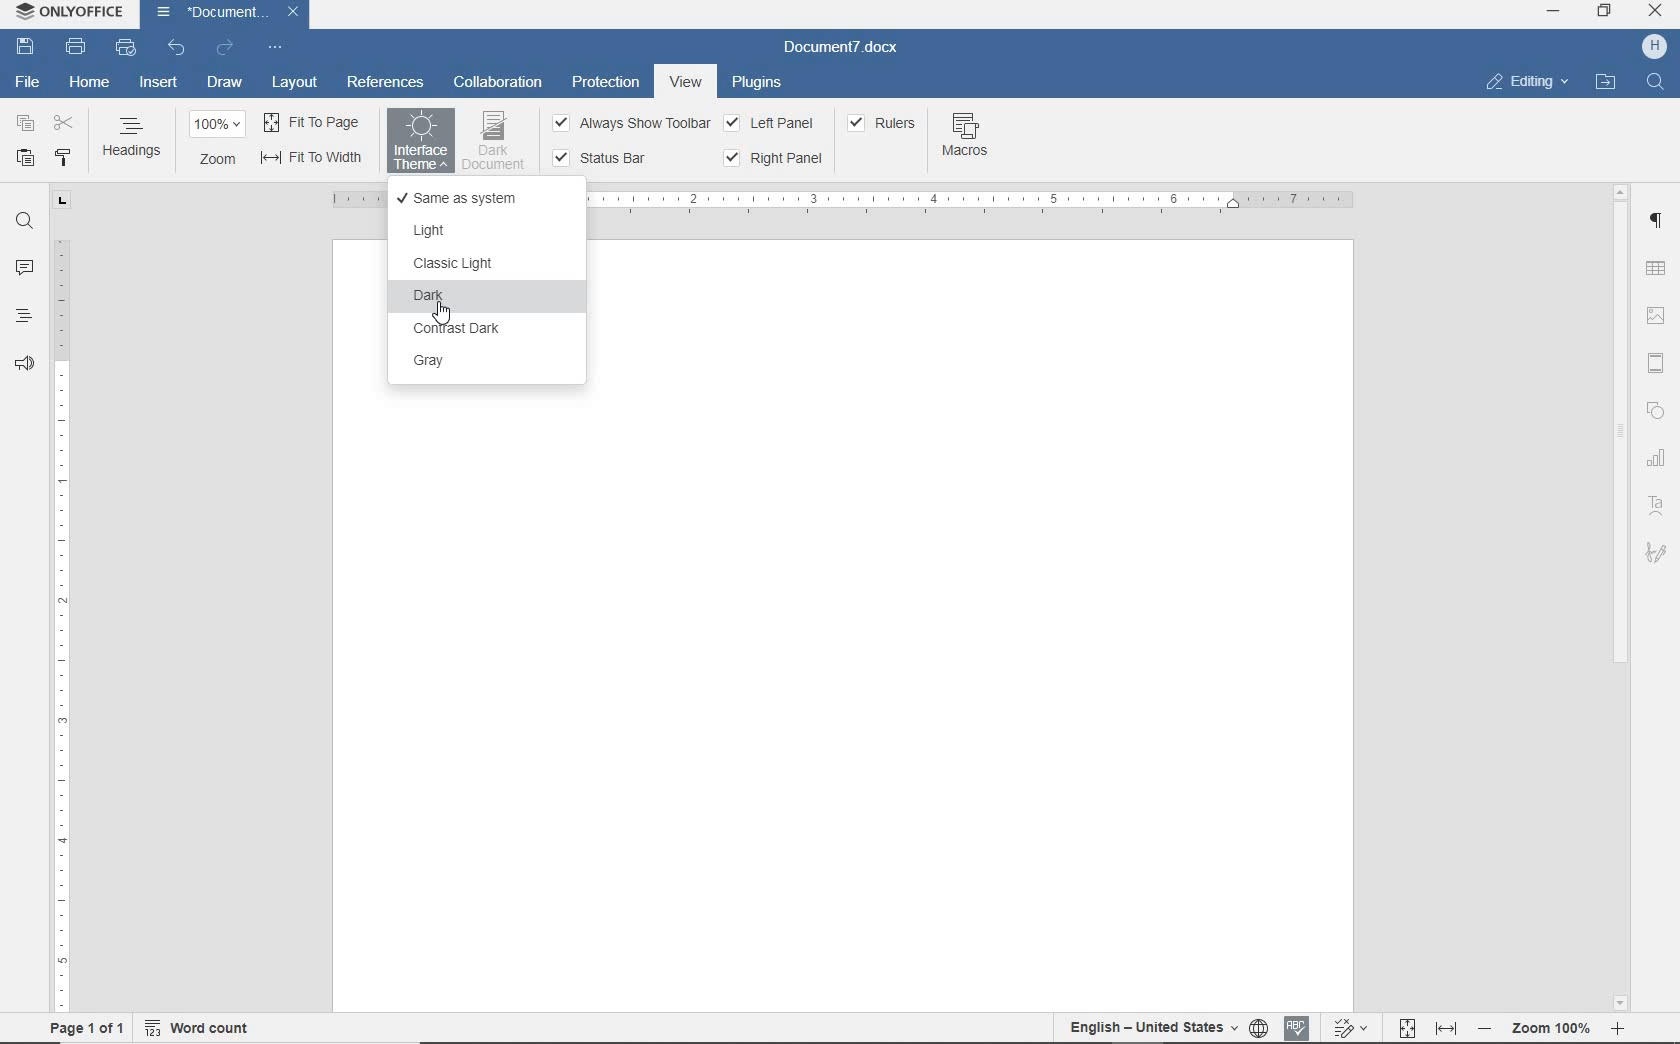 Image resolution: width=1680 pixels, height=1044 pixels. What do you see at coordinates (600, 157) in the screenshot?
I see `STATUS BBAR` at bounding box center [600, 157].